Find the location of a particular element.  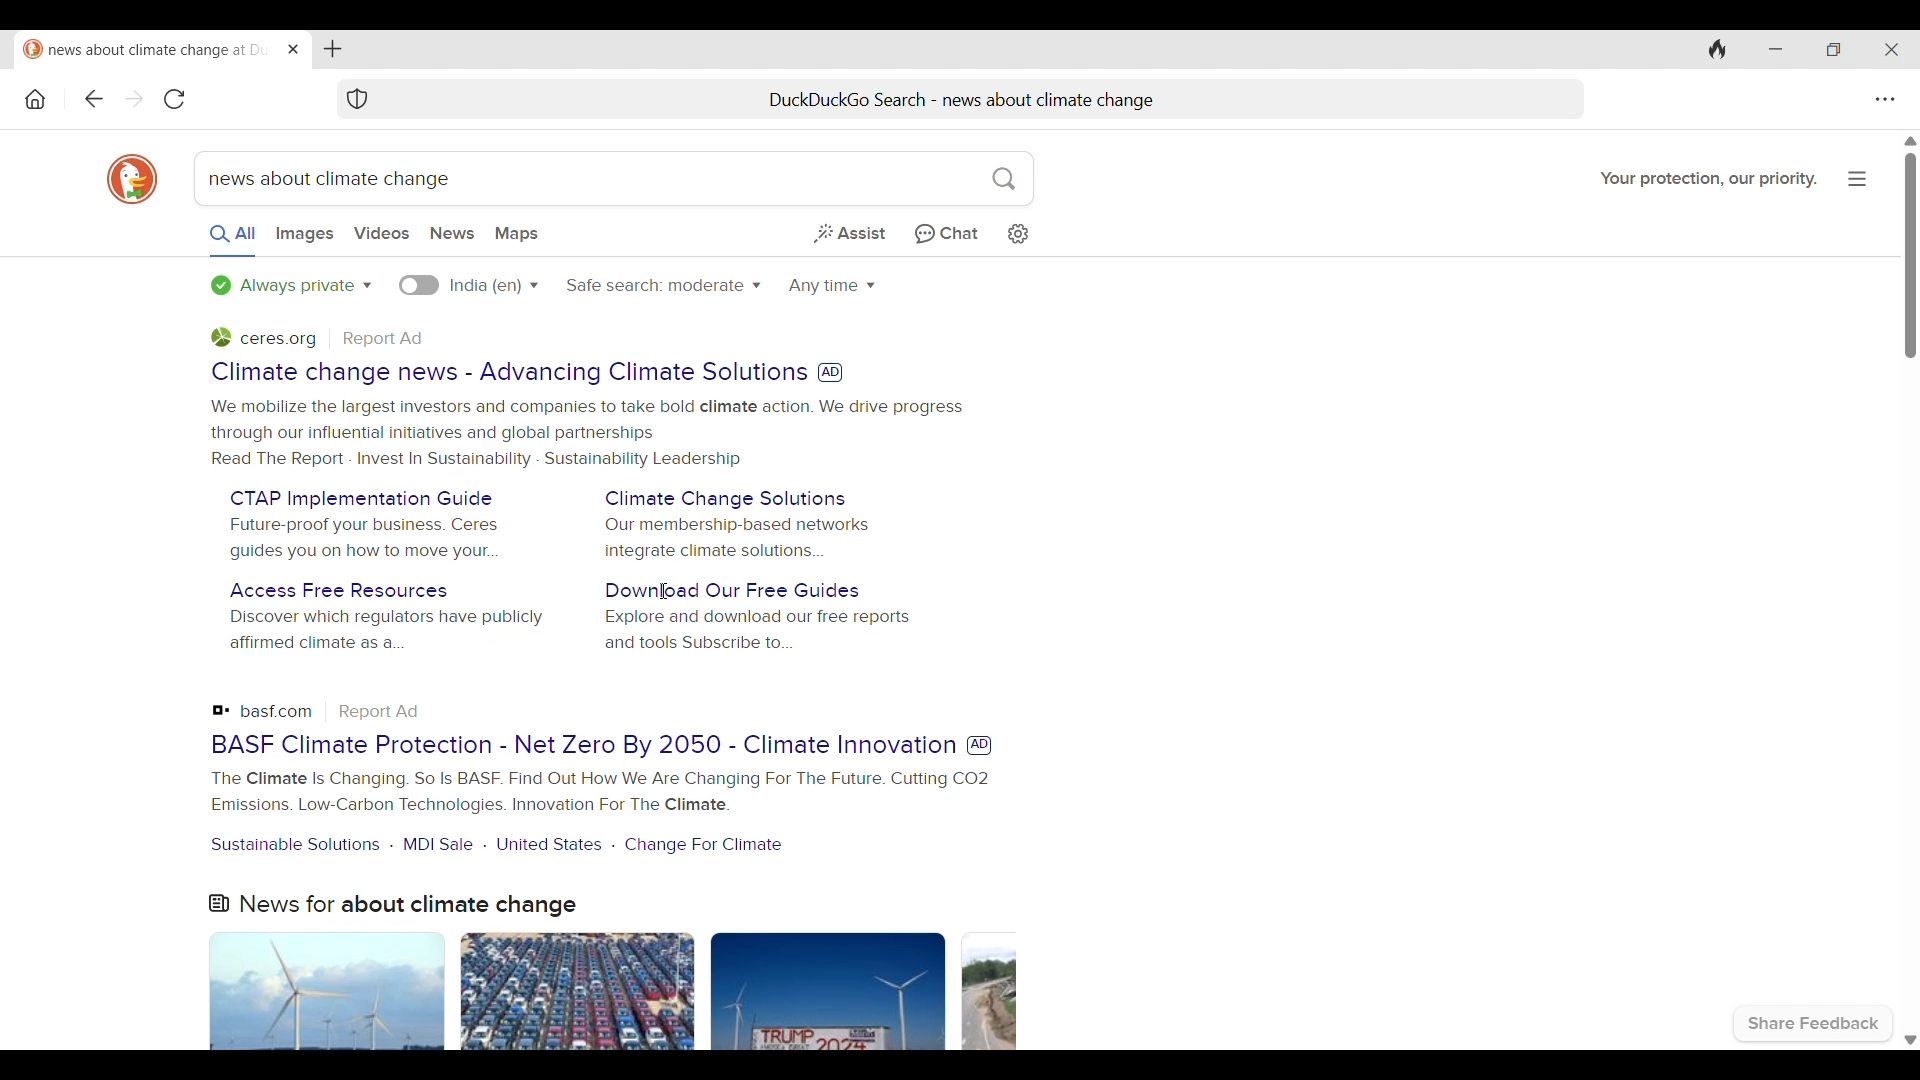

Share feedback is located at coordinates (1815, 1025).